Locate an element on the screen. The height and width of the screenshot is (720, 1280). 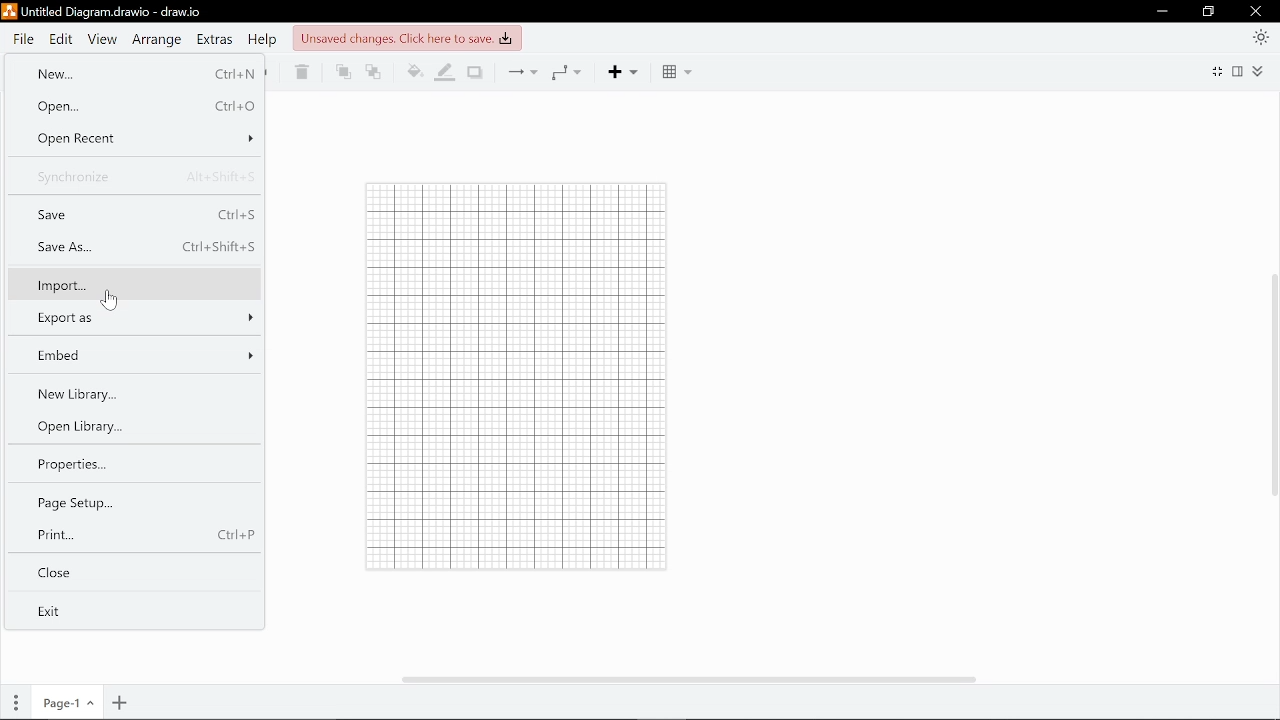
Unsaved changes. Click here to save.  is located at coordinates (407, 39).